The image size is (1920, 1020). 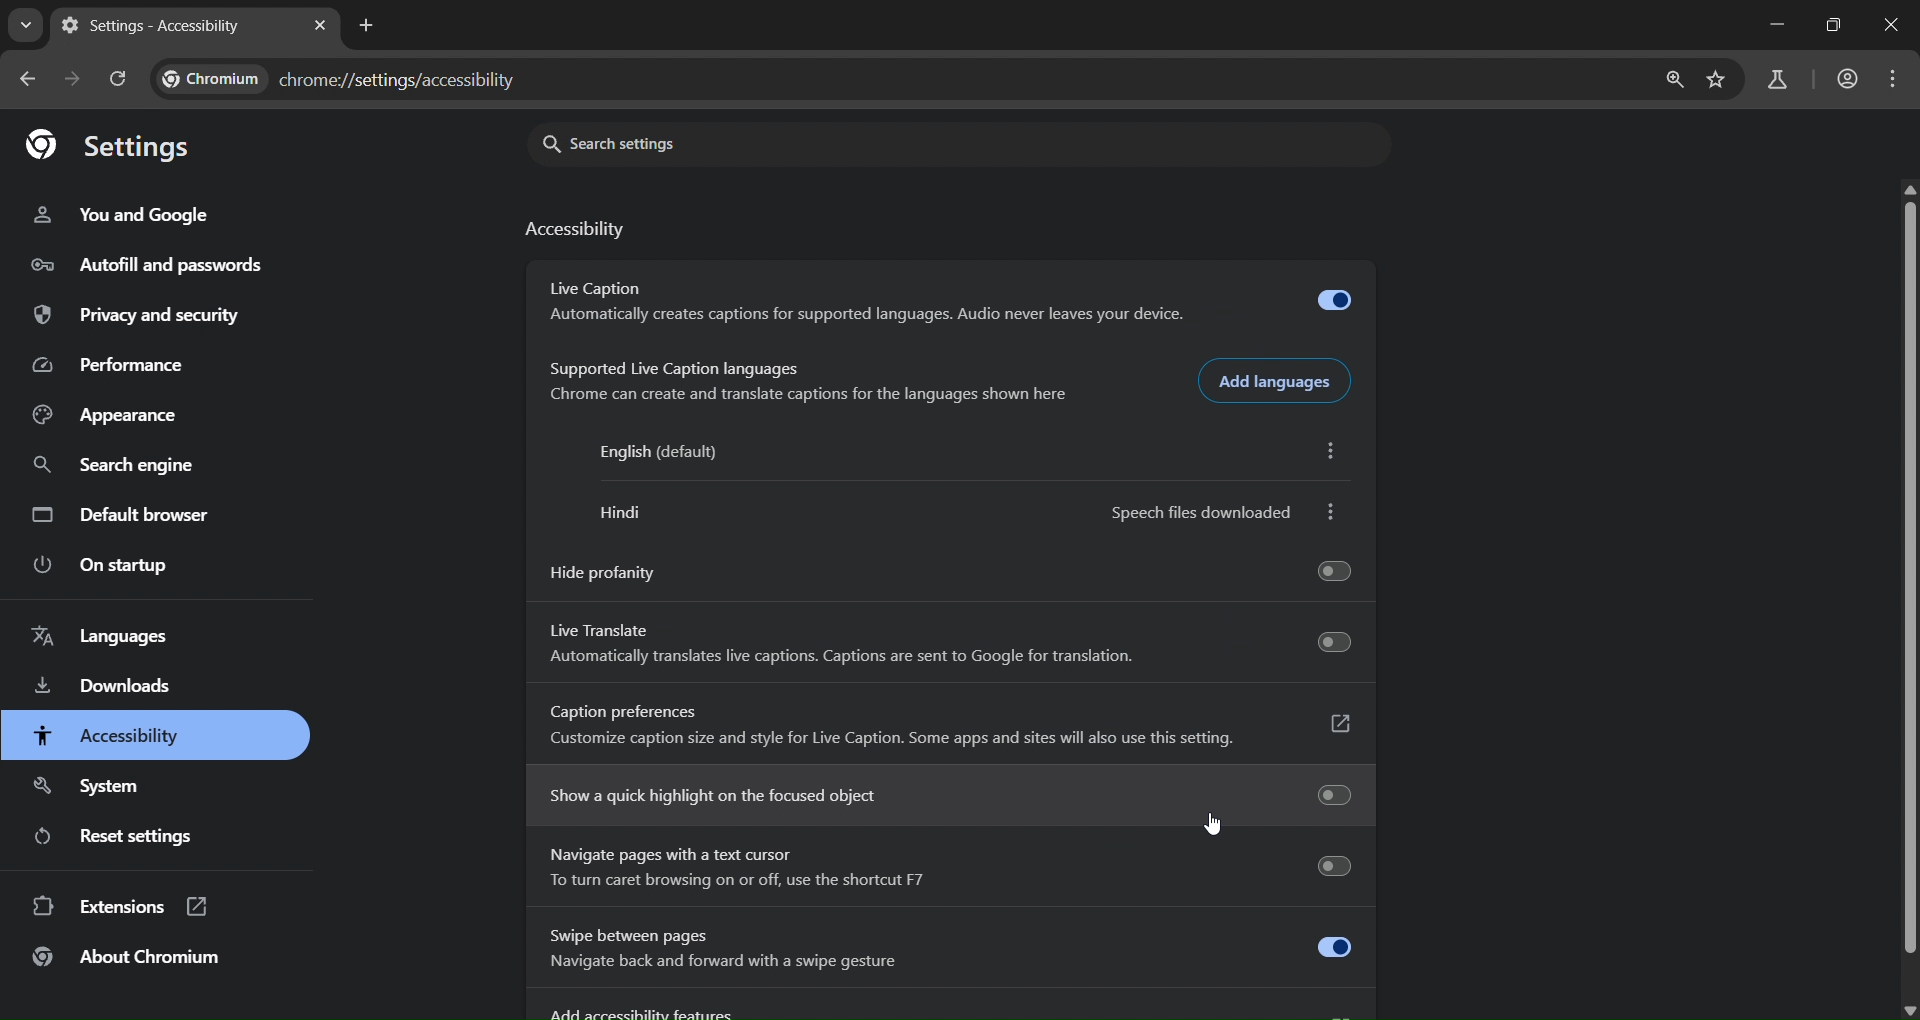 What do you see at coordinates (76, 80) in the screenshot?
I see `go forward one page` at bounding box center [76, 80].